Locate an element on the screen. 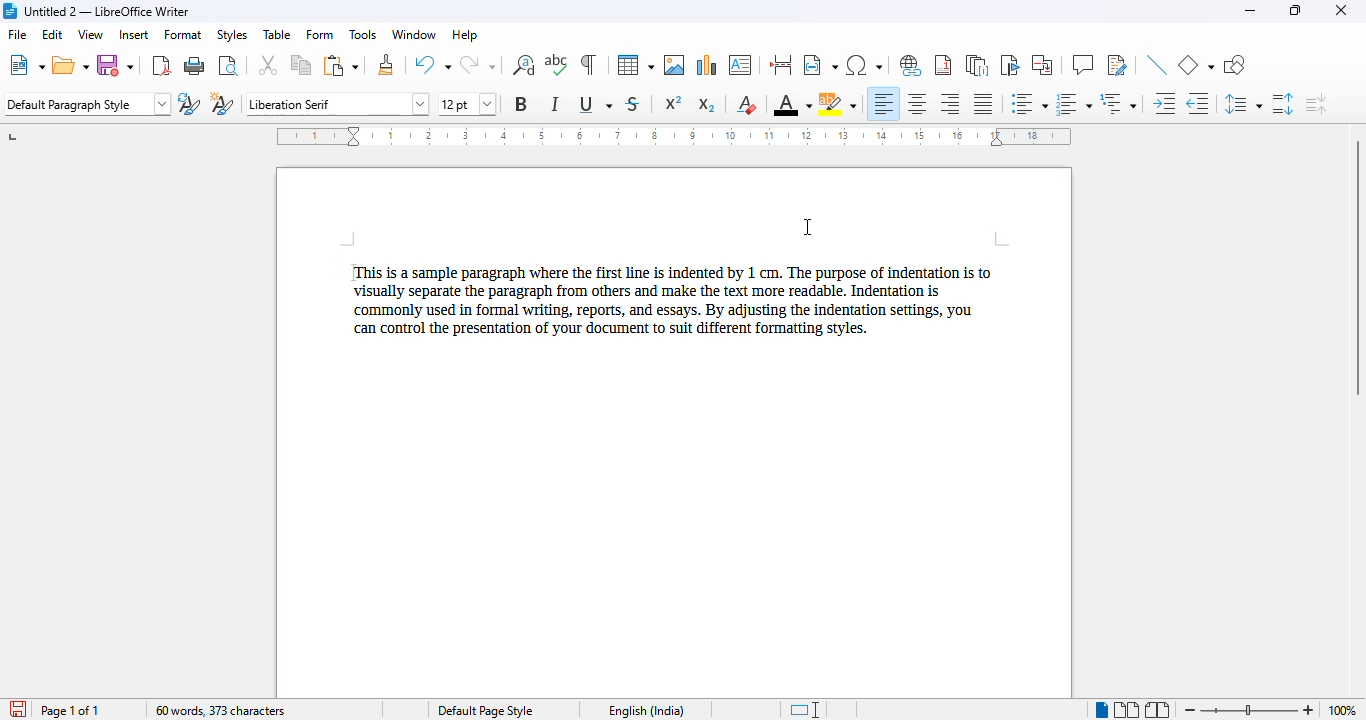 This screenshot has width=1366, height=720. set paragraph style is located at coordinates (88, 104).